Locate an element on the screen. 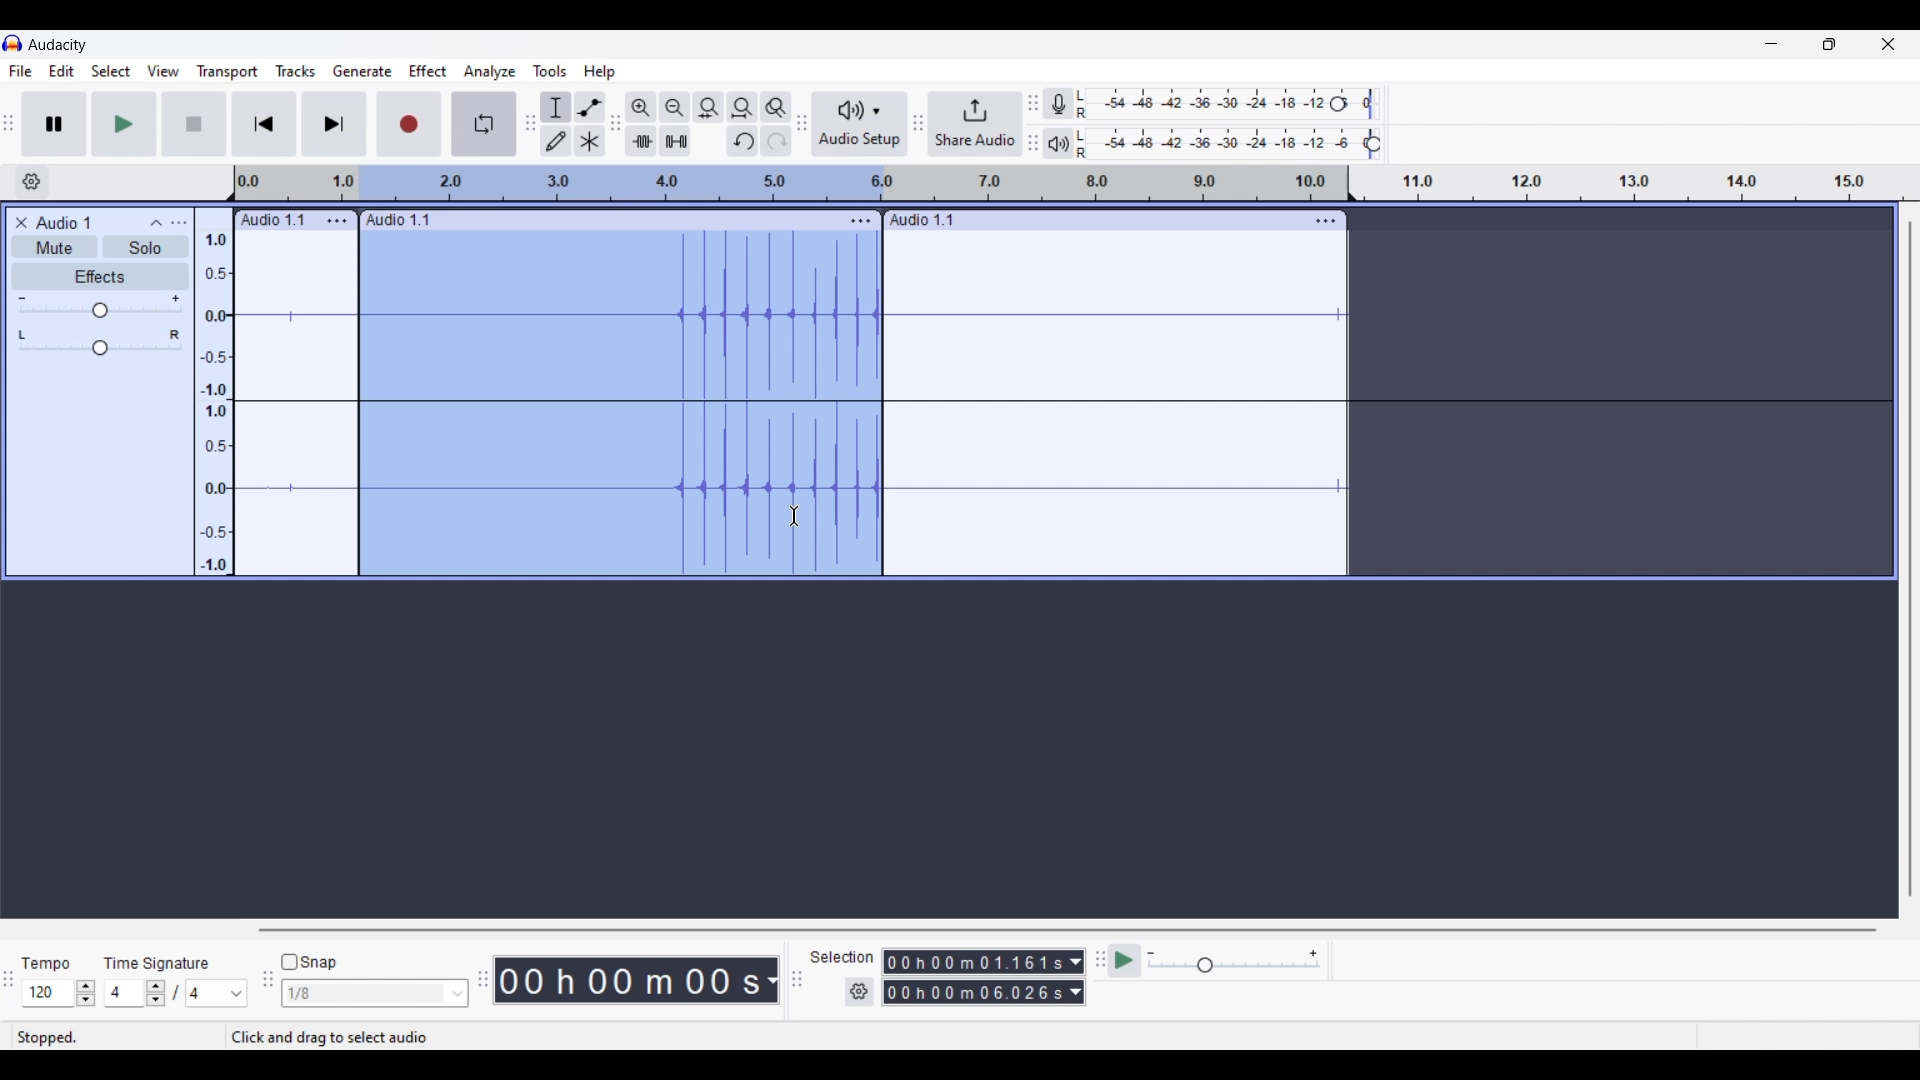 The width and height of the screenshot is (1920, 1080). File menu is located at coordinates (21, 71).